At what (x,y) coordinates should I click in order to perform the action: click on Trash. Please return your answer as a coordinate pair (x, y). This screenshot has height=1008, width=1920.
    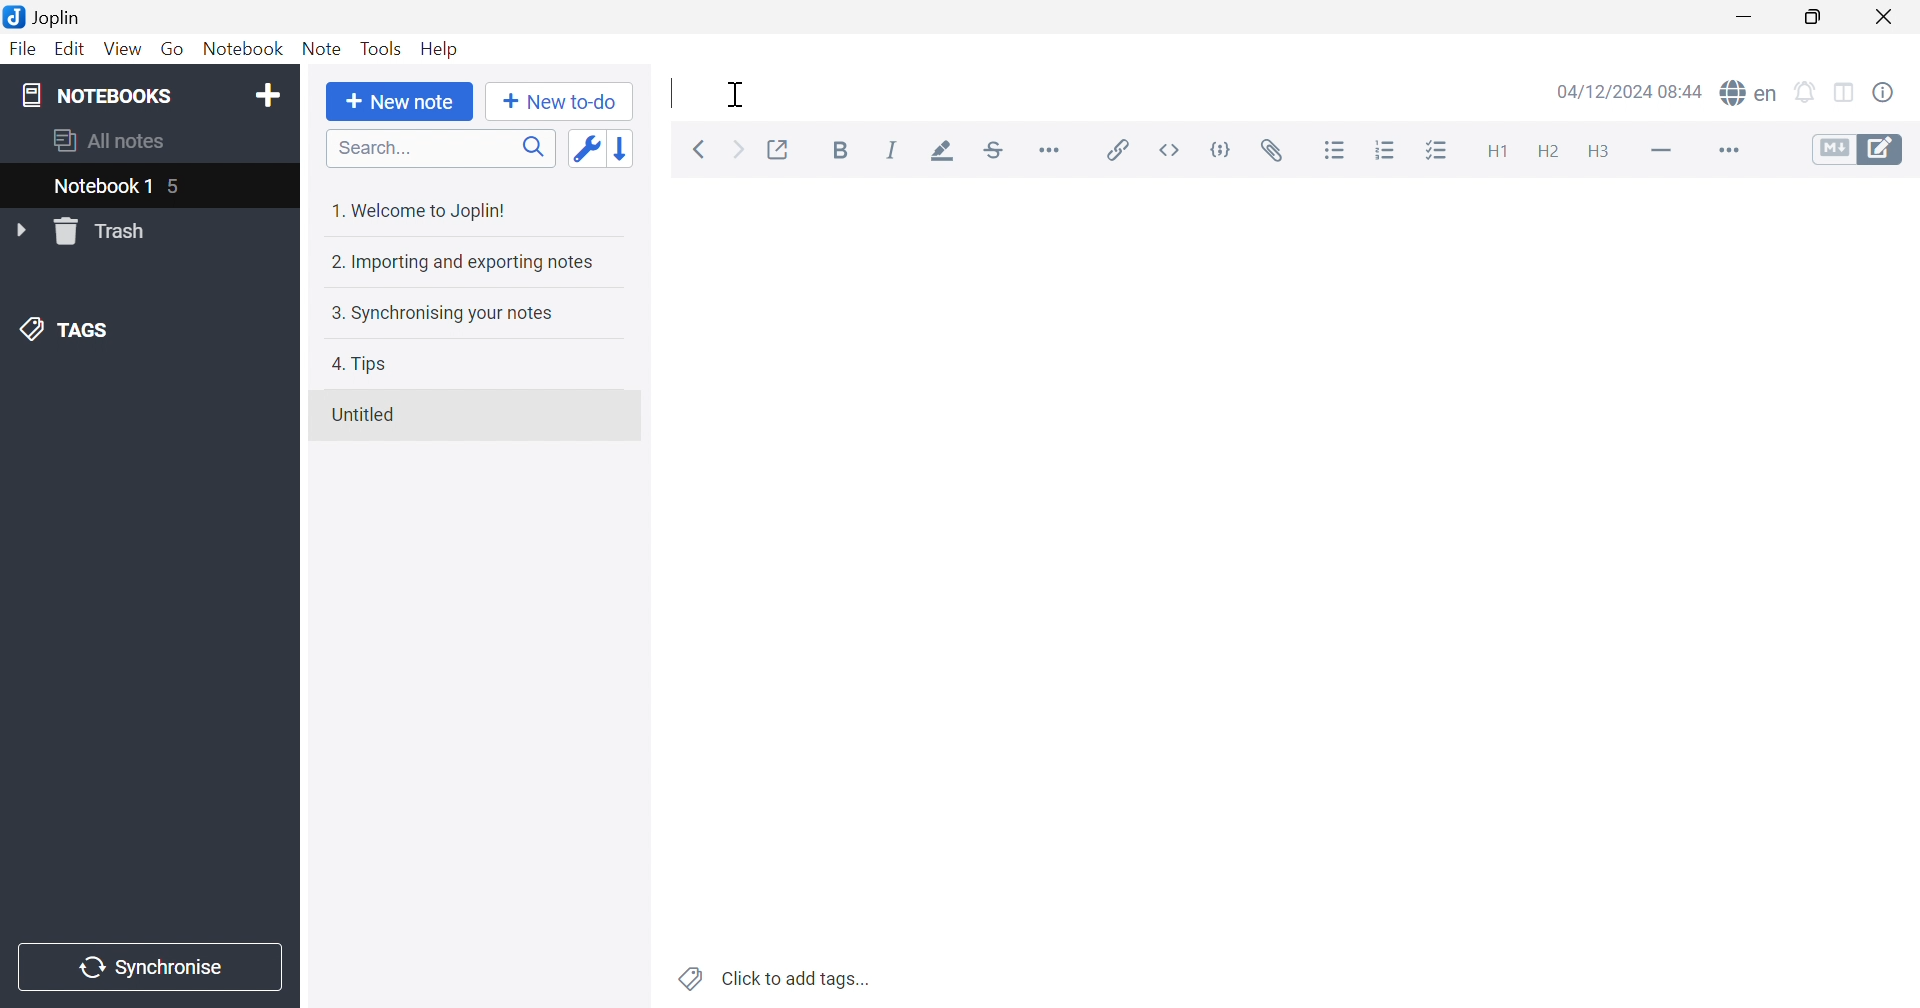
    Looking at the image, I should click on (103, 233).